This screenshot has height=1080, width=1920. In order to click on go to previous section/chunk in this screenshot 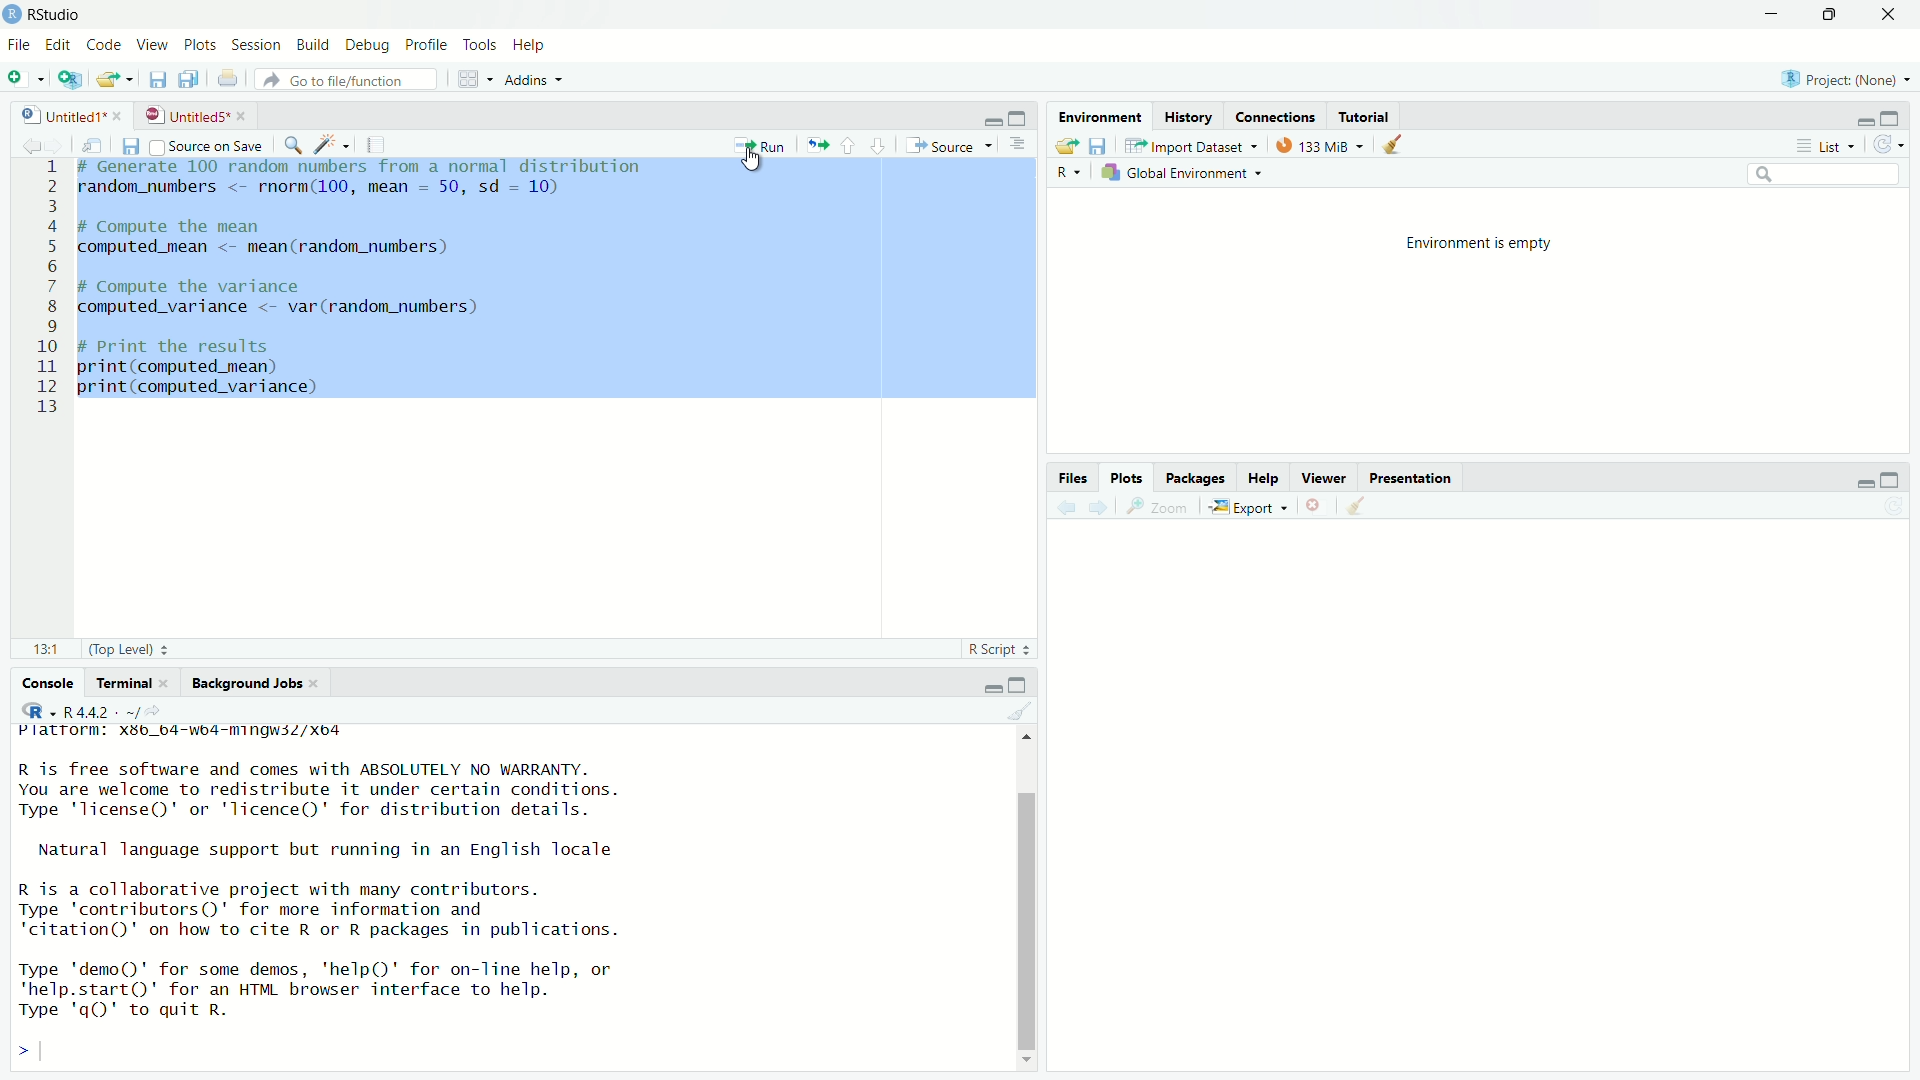, I will do `click(849, 145)`.